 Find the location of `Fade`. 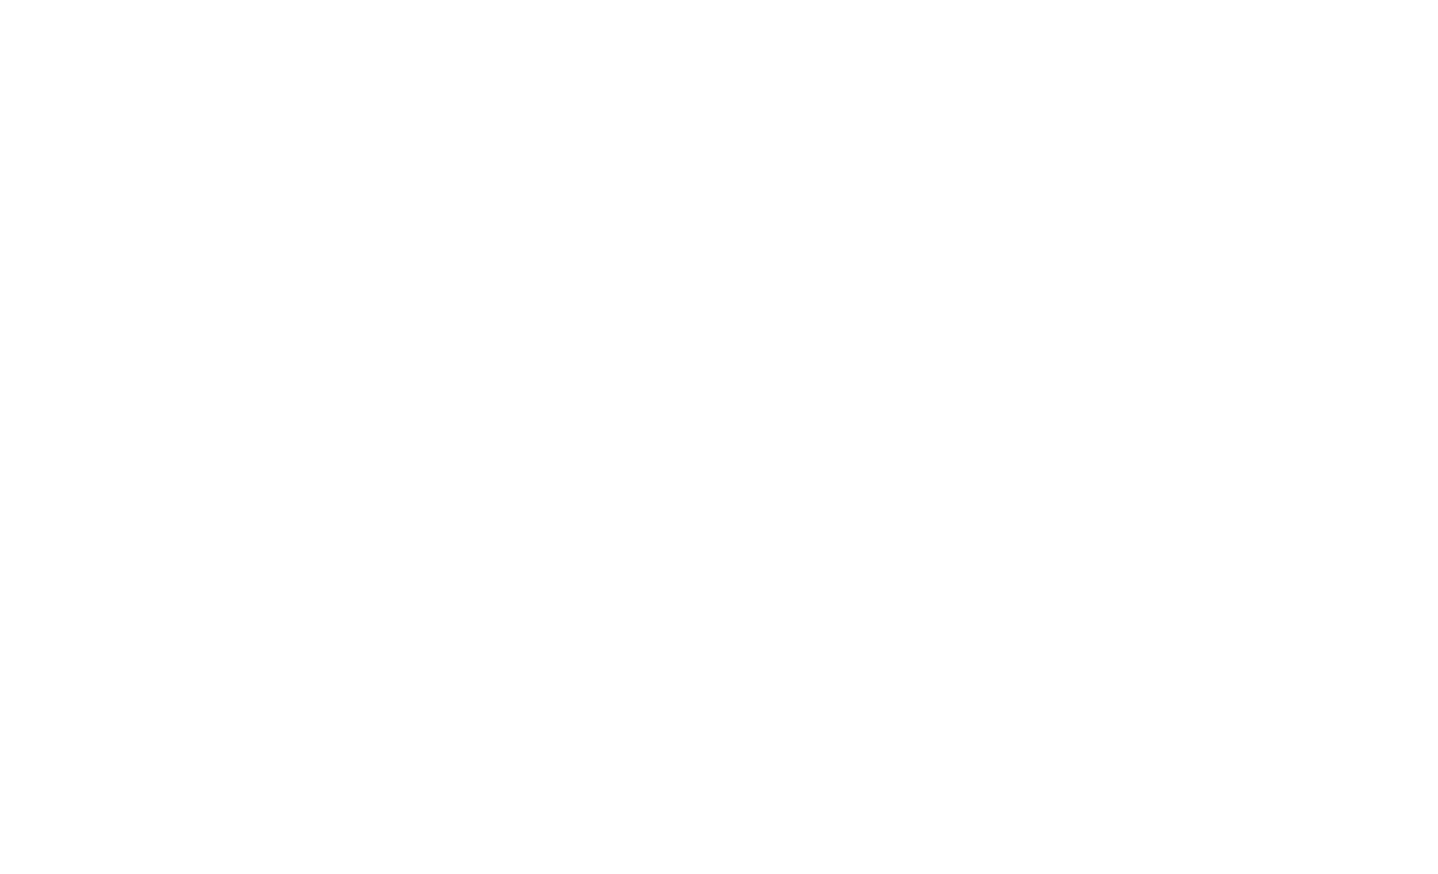

Fade is located at coordinates (1060, 611).